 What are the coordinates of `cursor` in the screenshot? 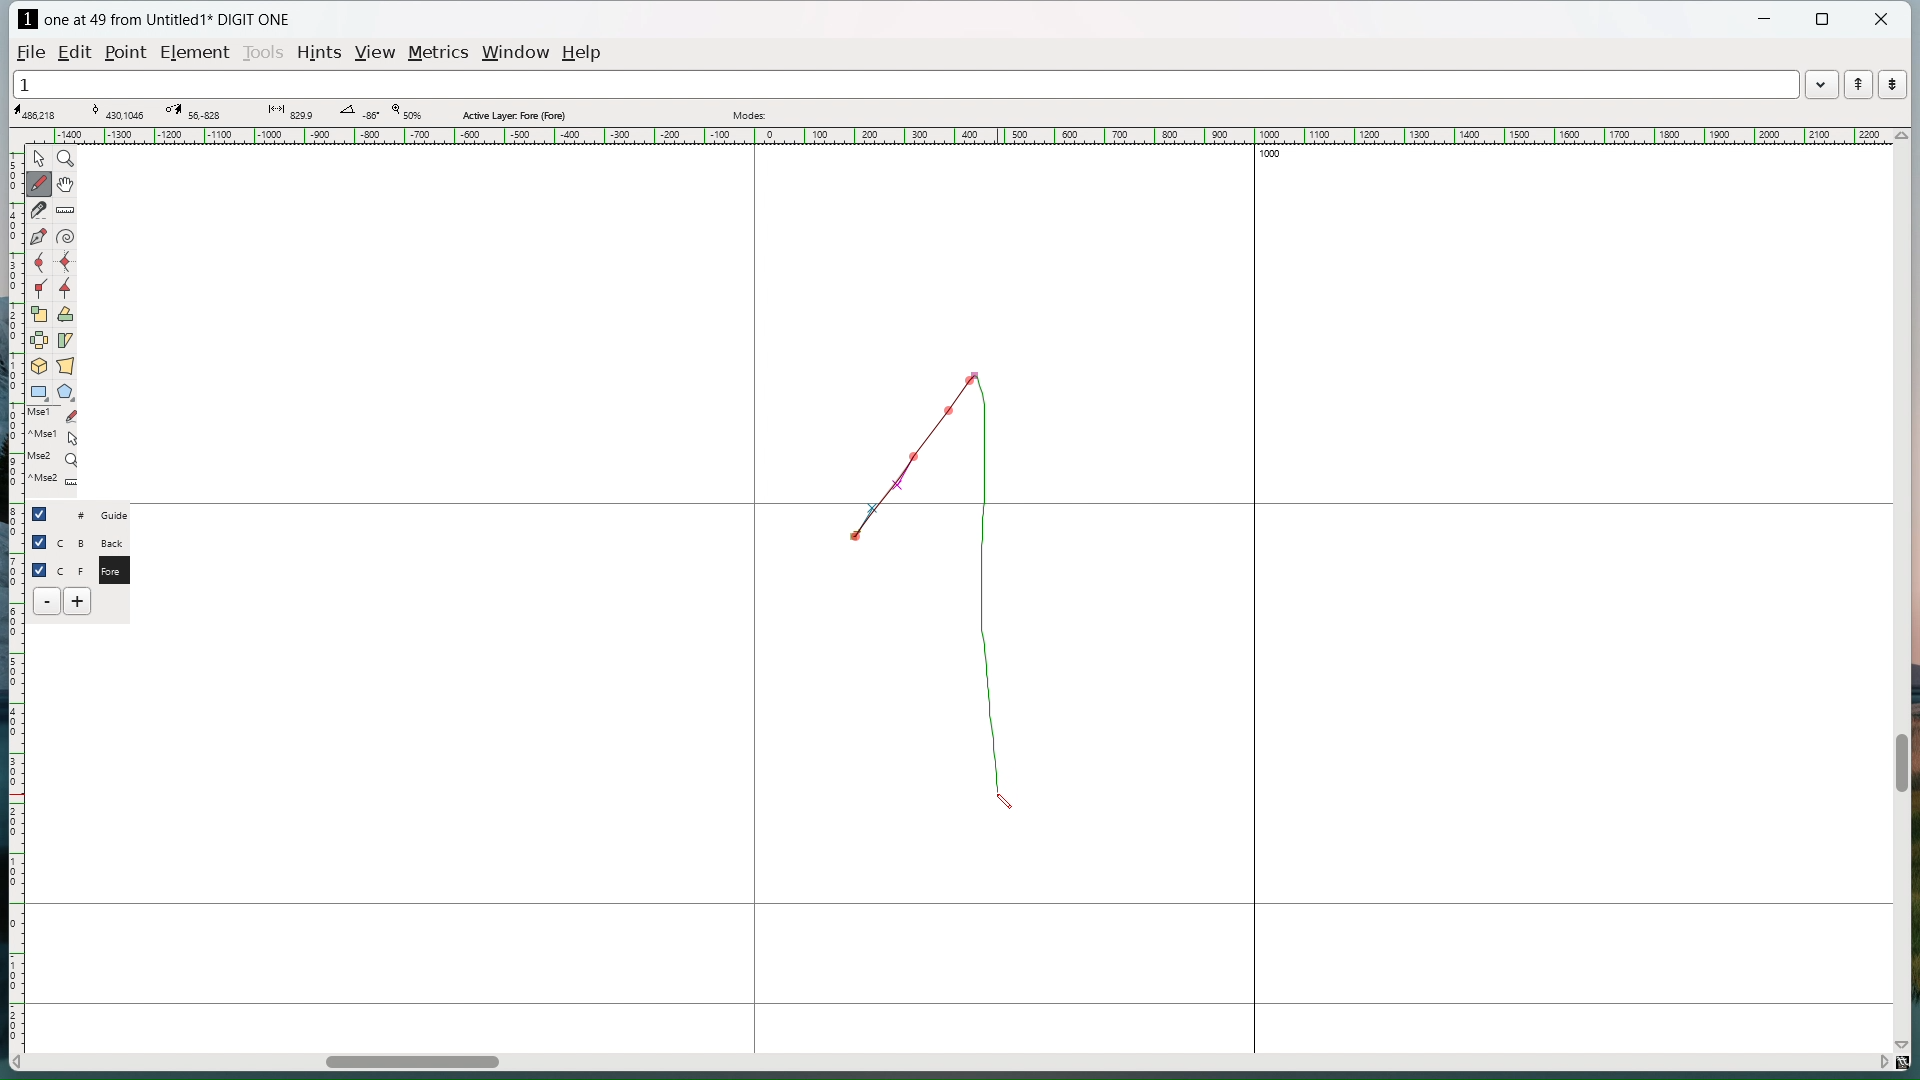 It's located at (1000, 804).